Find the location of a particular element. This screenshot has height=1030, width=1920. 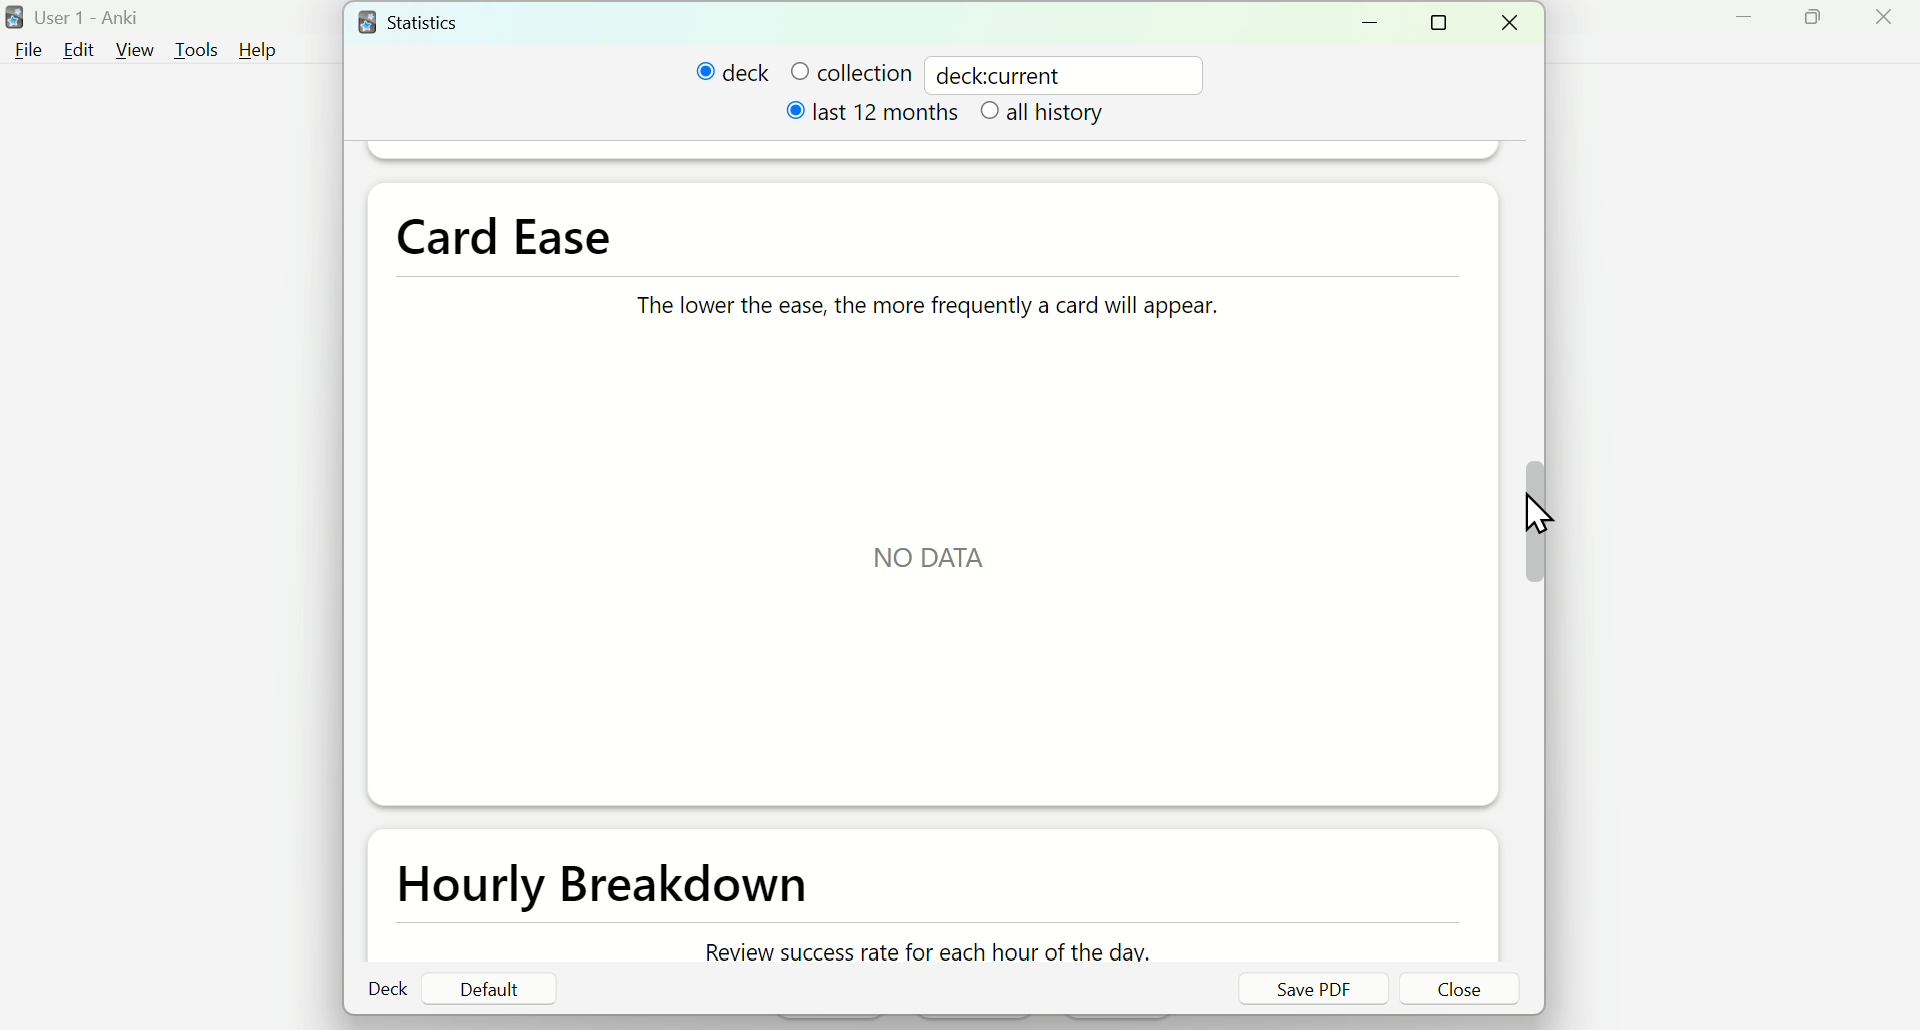

collection is located at coordinates (850, 72).